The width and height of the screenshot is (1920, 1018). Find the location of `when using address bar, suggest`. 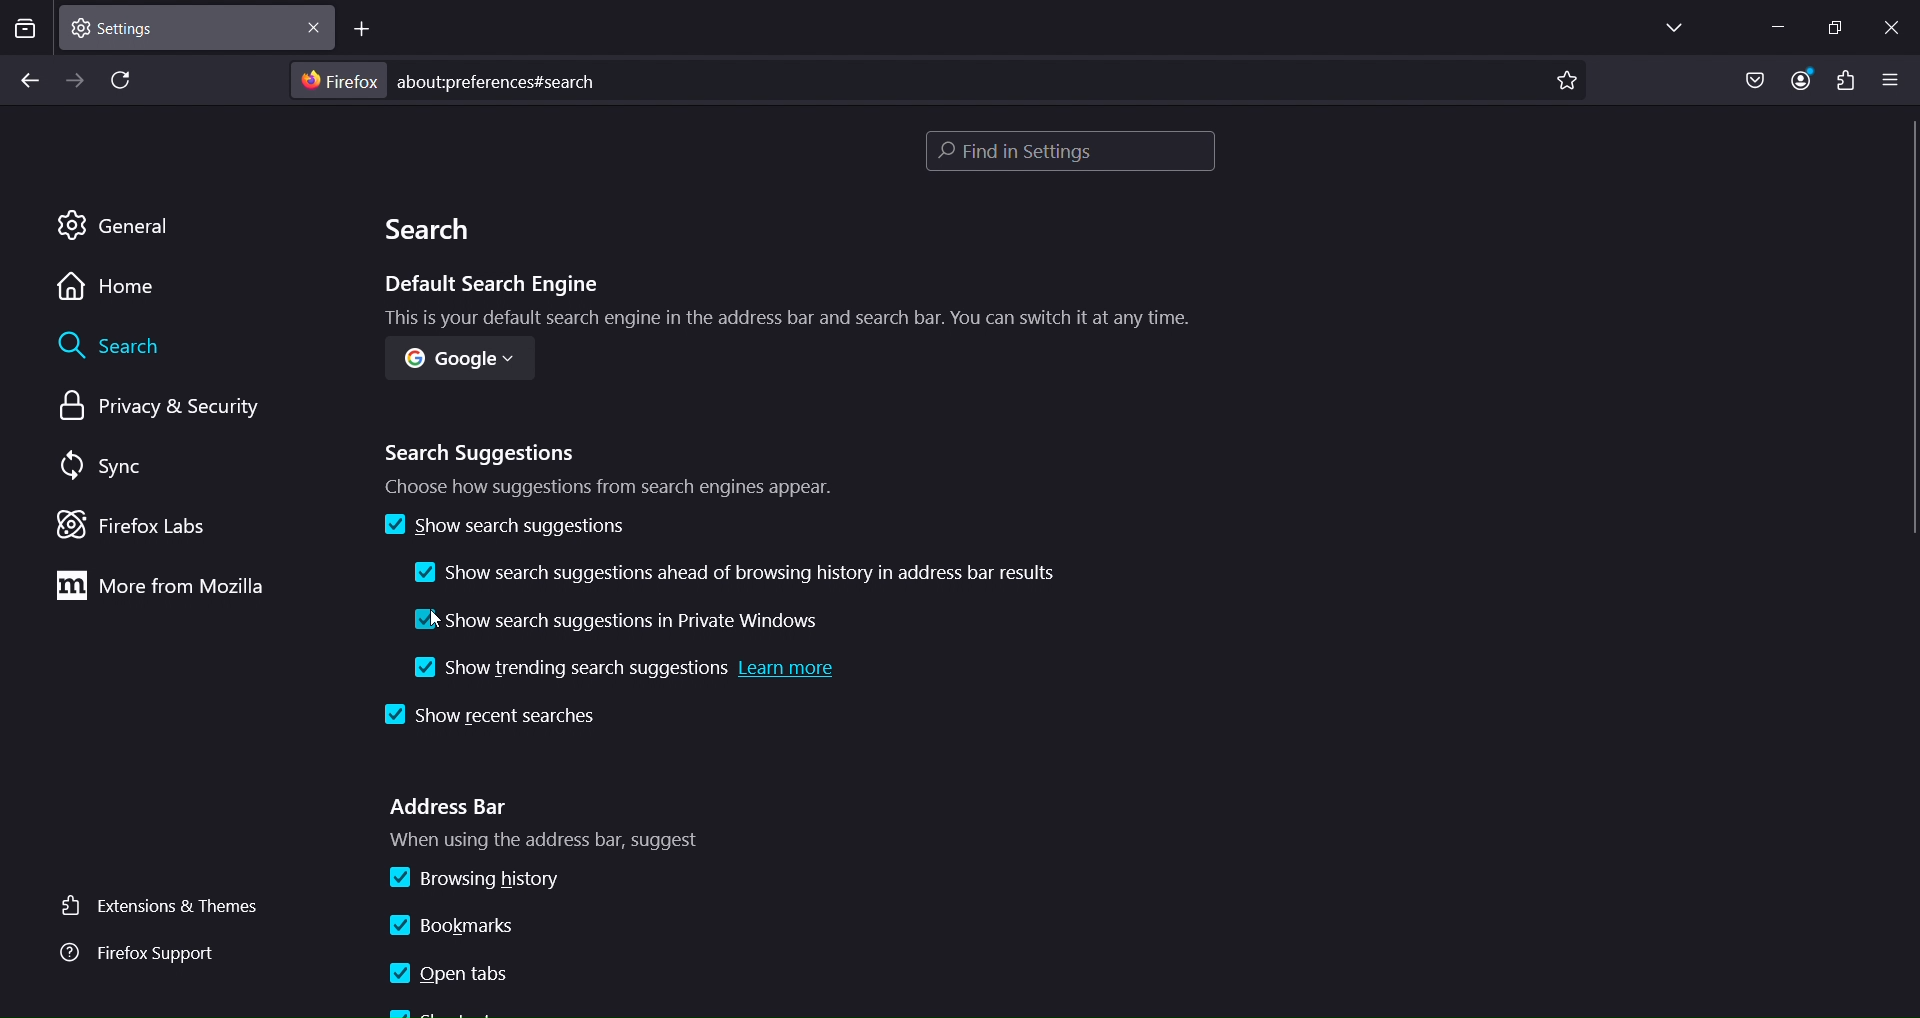

when using address bar, suggest is located at coordinates (576, 841).